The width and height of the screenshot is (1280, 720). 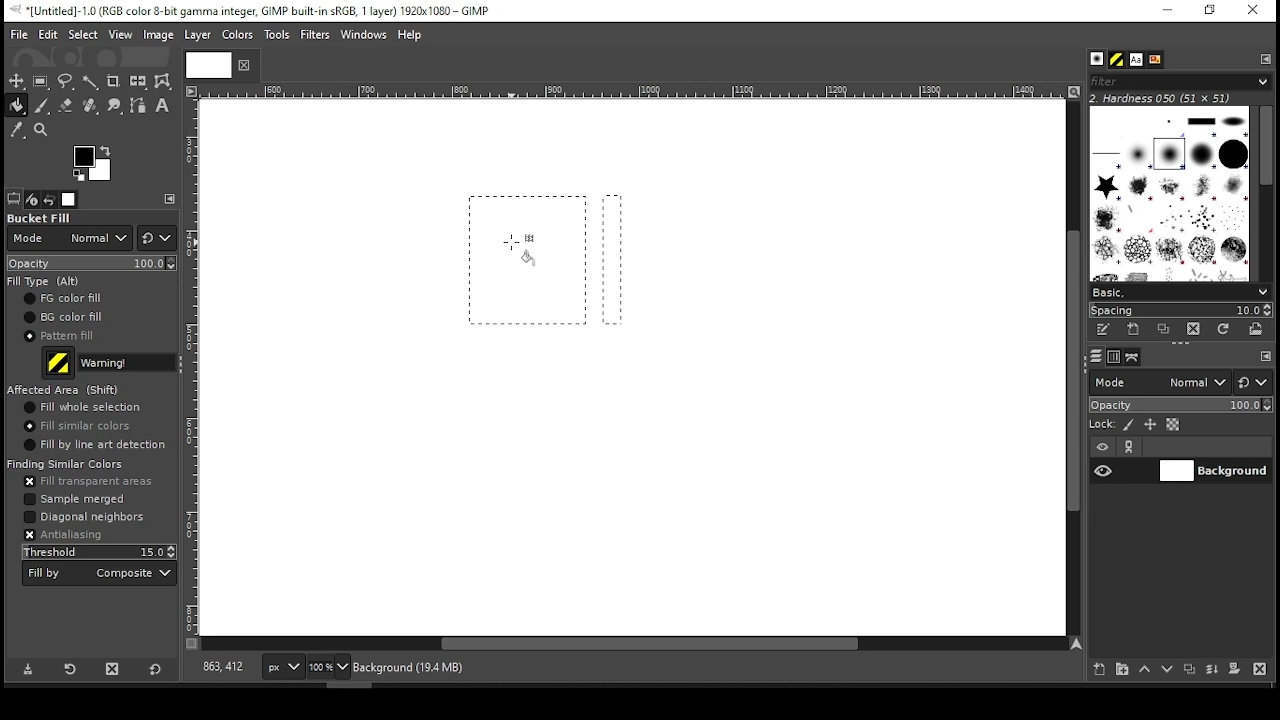 I want to click on delete layer, so click(x=1259, y=669).